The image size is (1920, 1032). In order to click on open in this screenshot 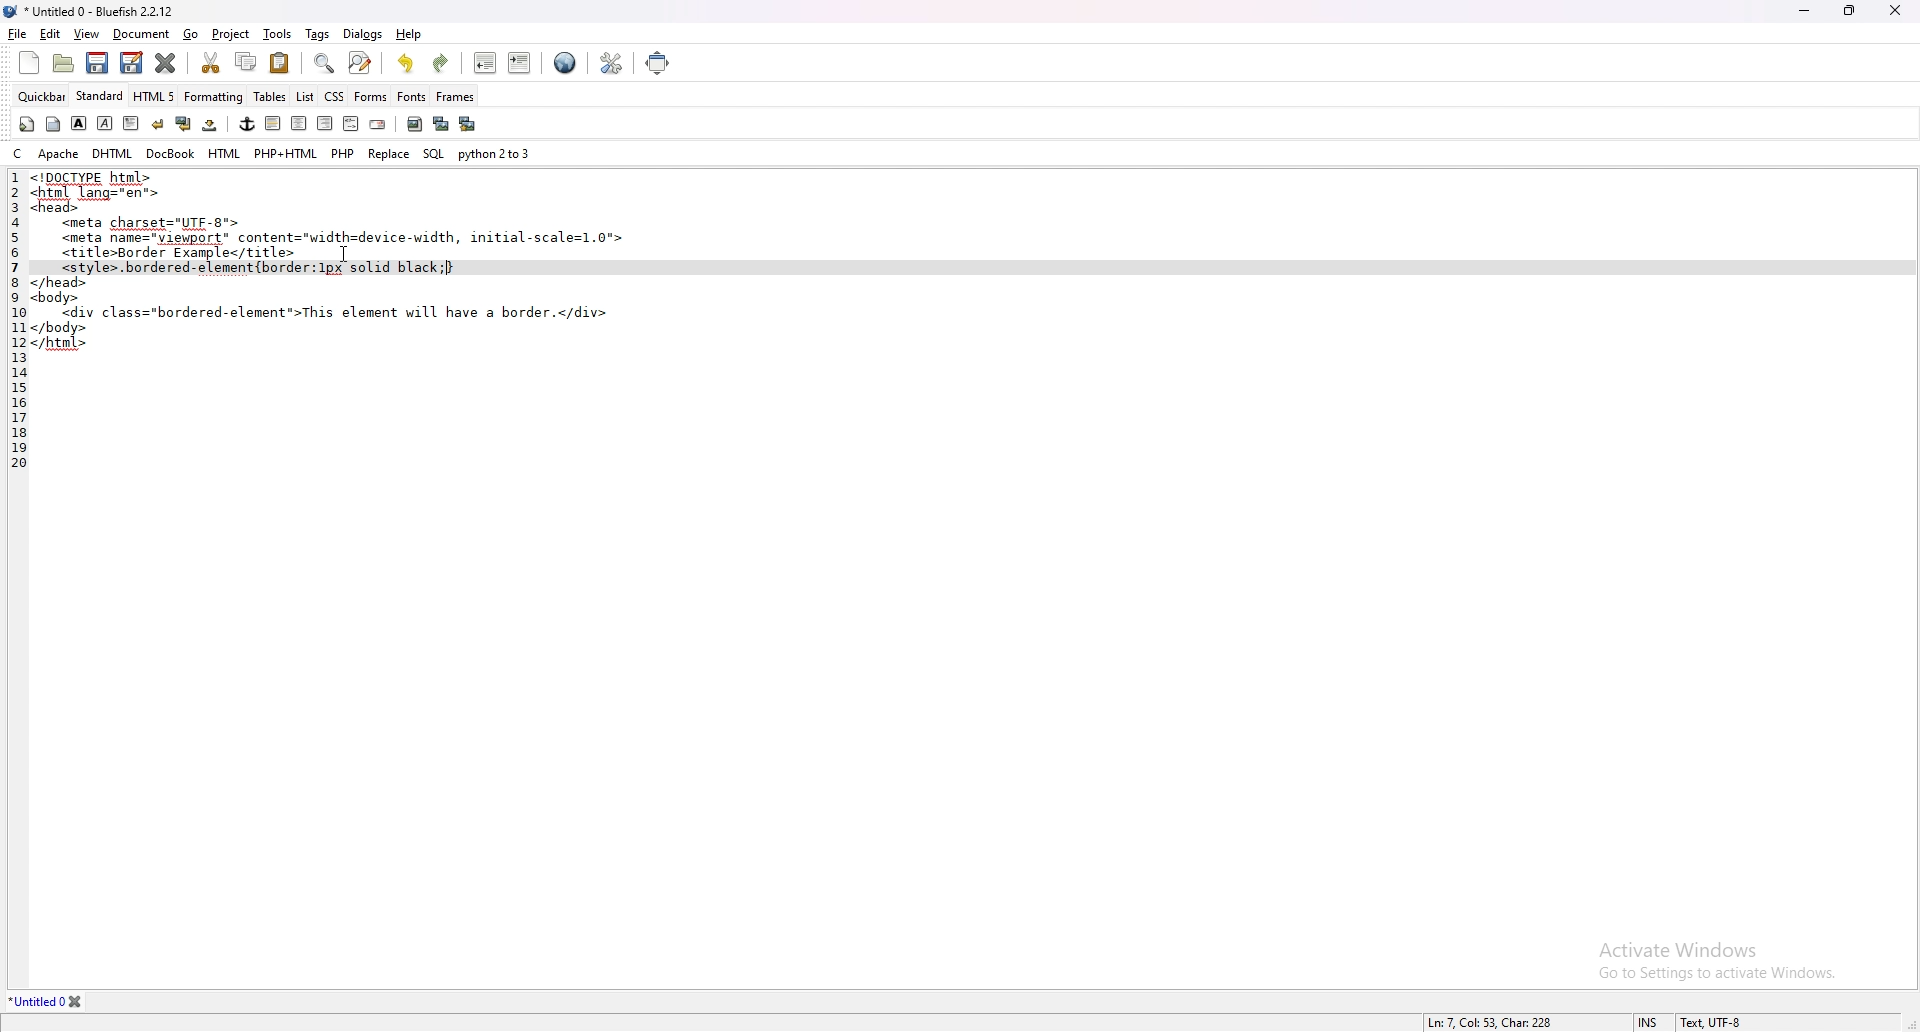, I will do `click(66, 65)`.